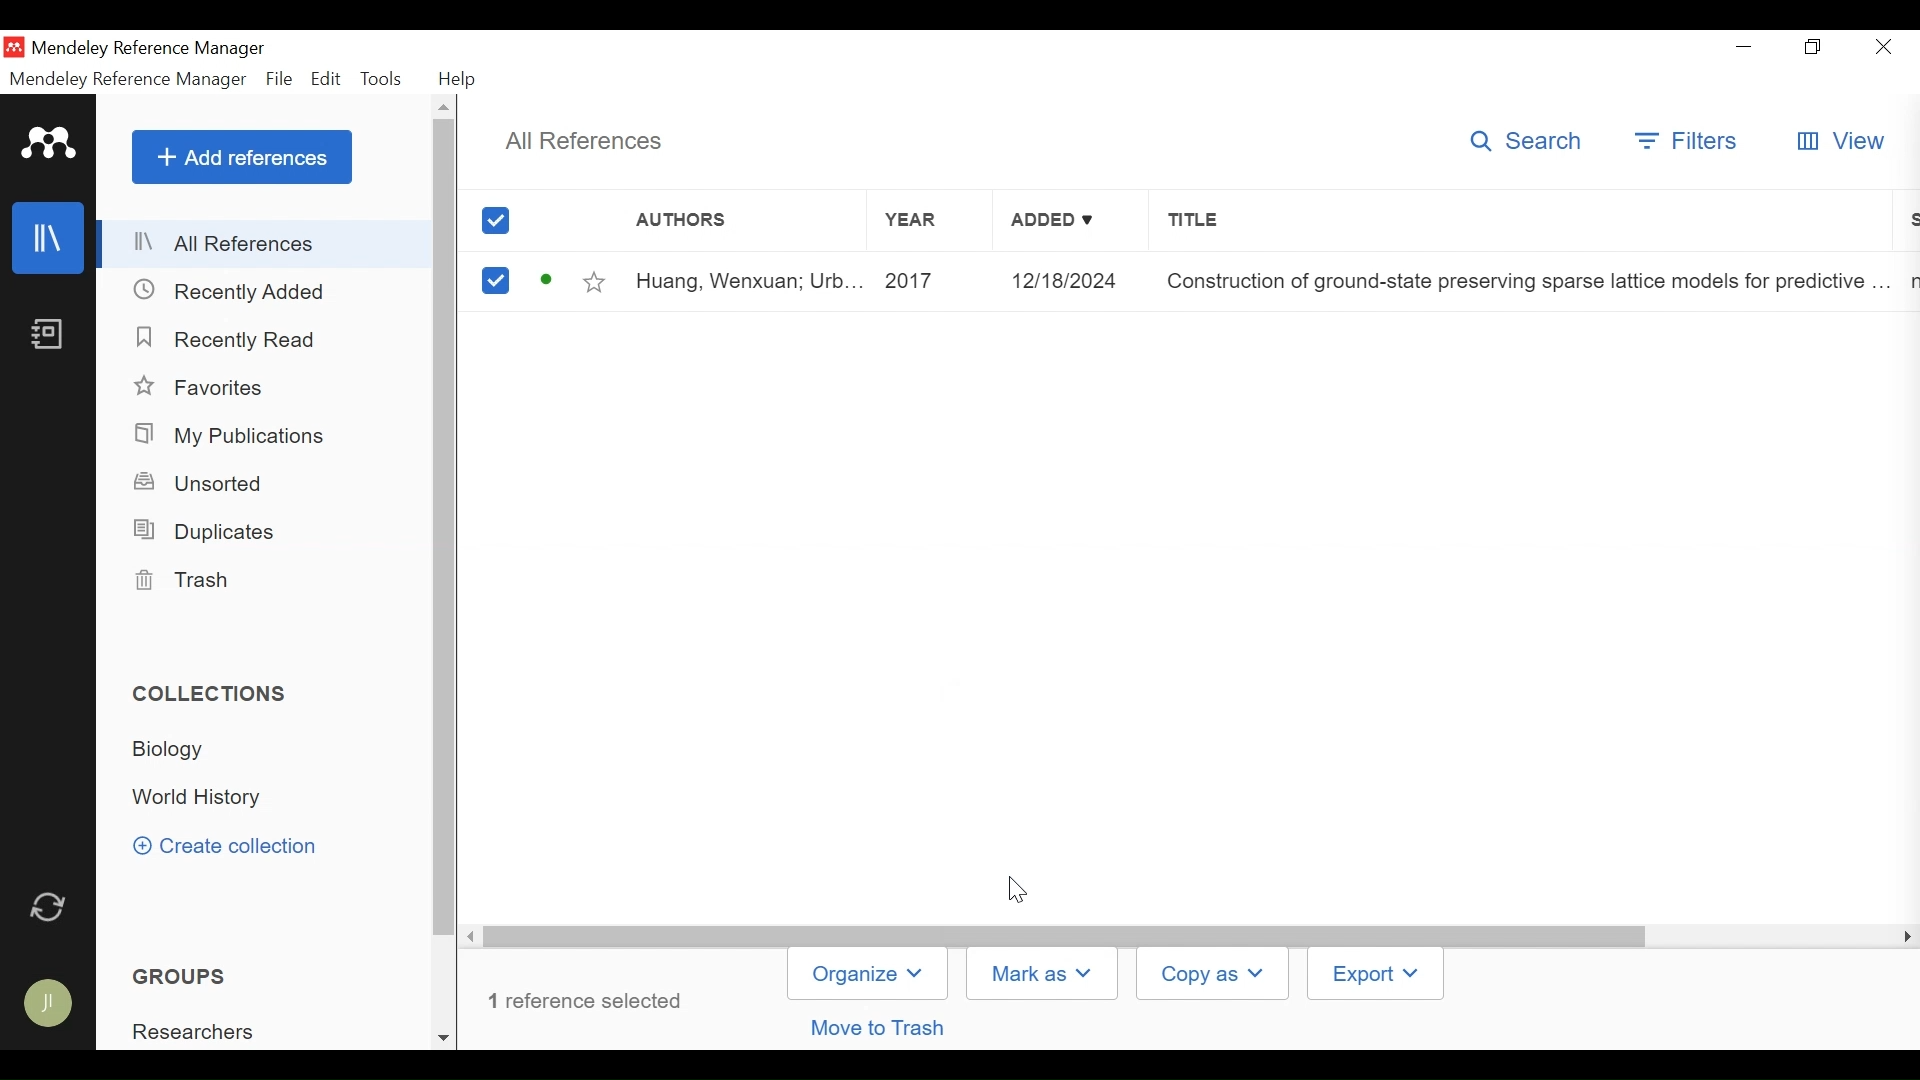  Describe the element at coordinates (173, 751) in the screenshot. I see `Collection` at that location.